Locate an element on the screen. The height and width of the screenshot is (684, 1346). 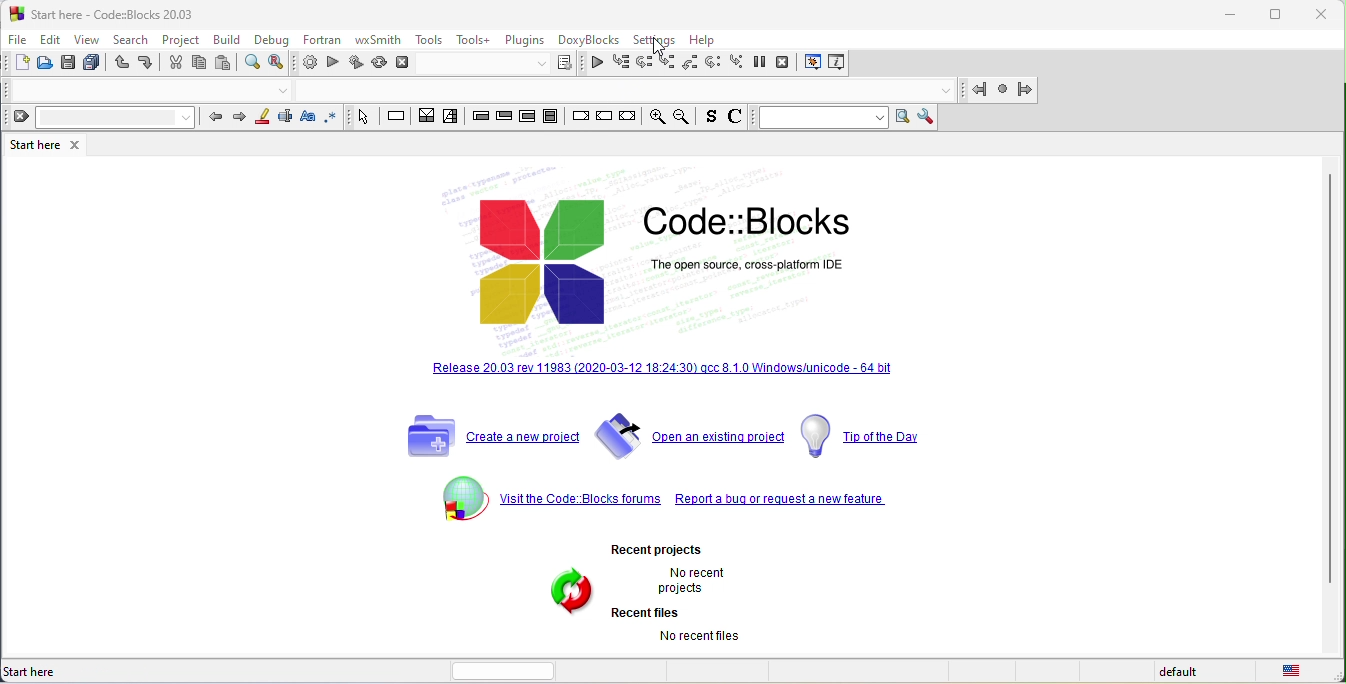
horizontal scroll bar is located at coordinates (505, 670).